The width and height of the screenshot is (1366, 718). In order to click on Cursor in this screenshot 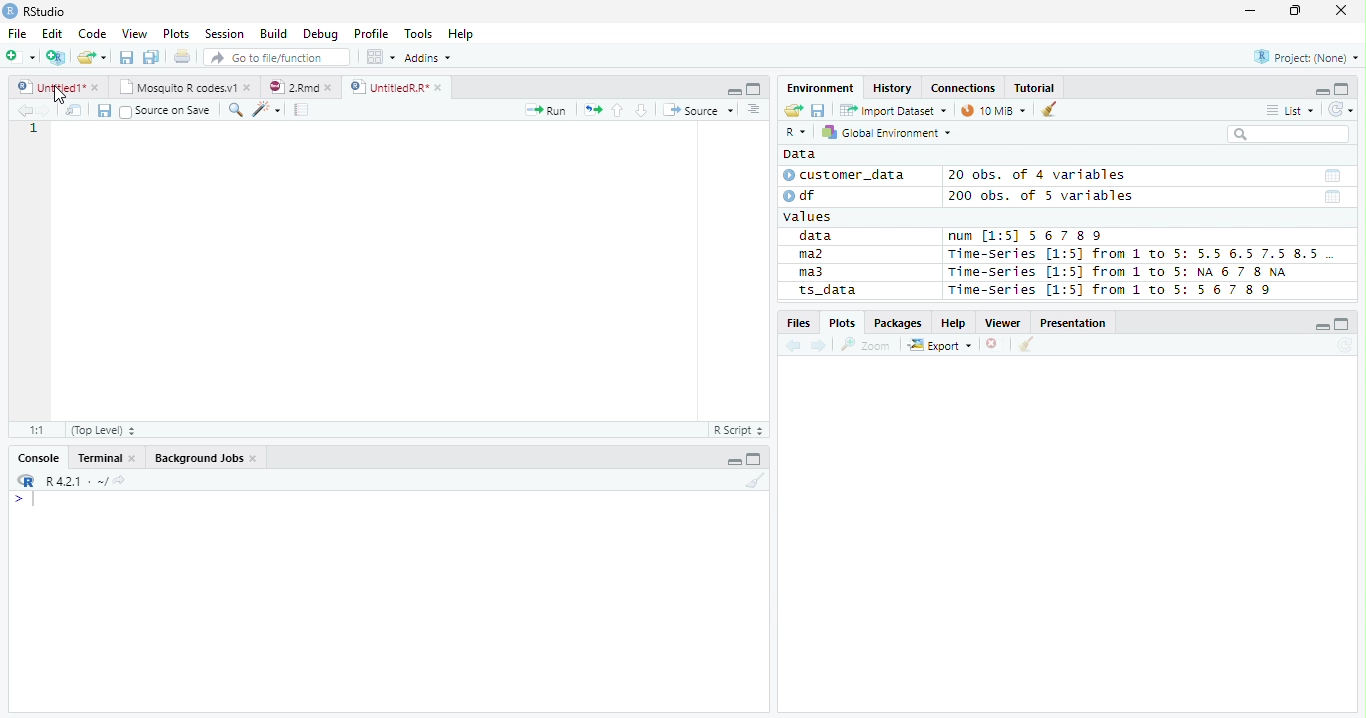, I will do `click(63, 96)`.